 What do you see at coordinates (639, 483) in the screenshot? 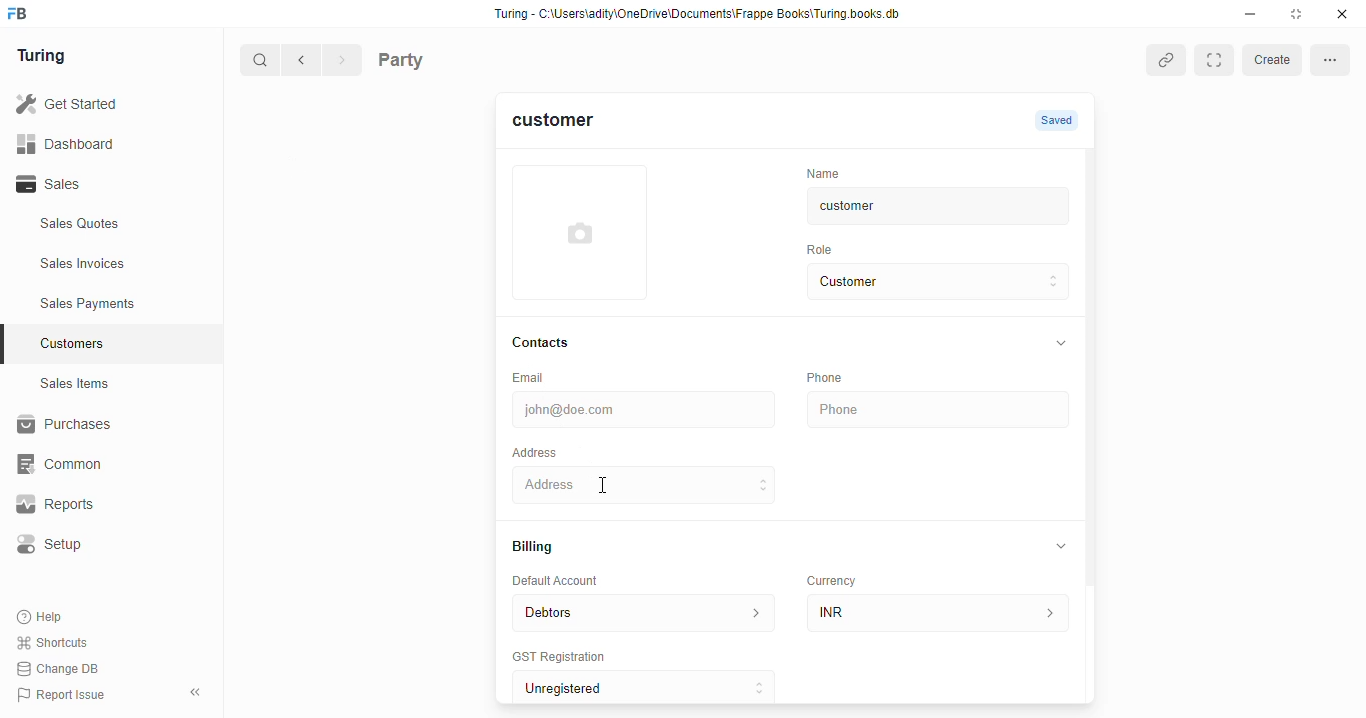
I see `Address` at bounding box center [639, 483].